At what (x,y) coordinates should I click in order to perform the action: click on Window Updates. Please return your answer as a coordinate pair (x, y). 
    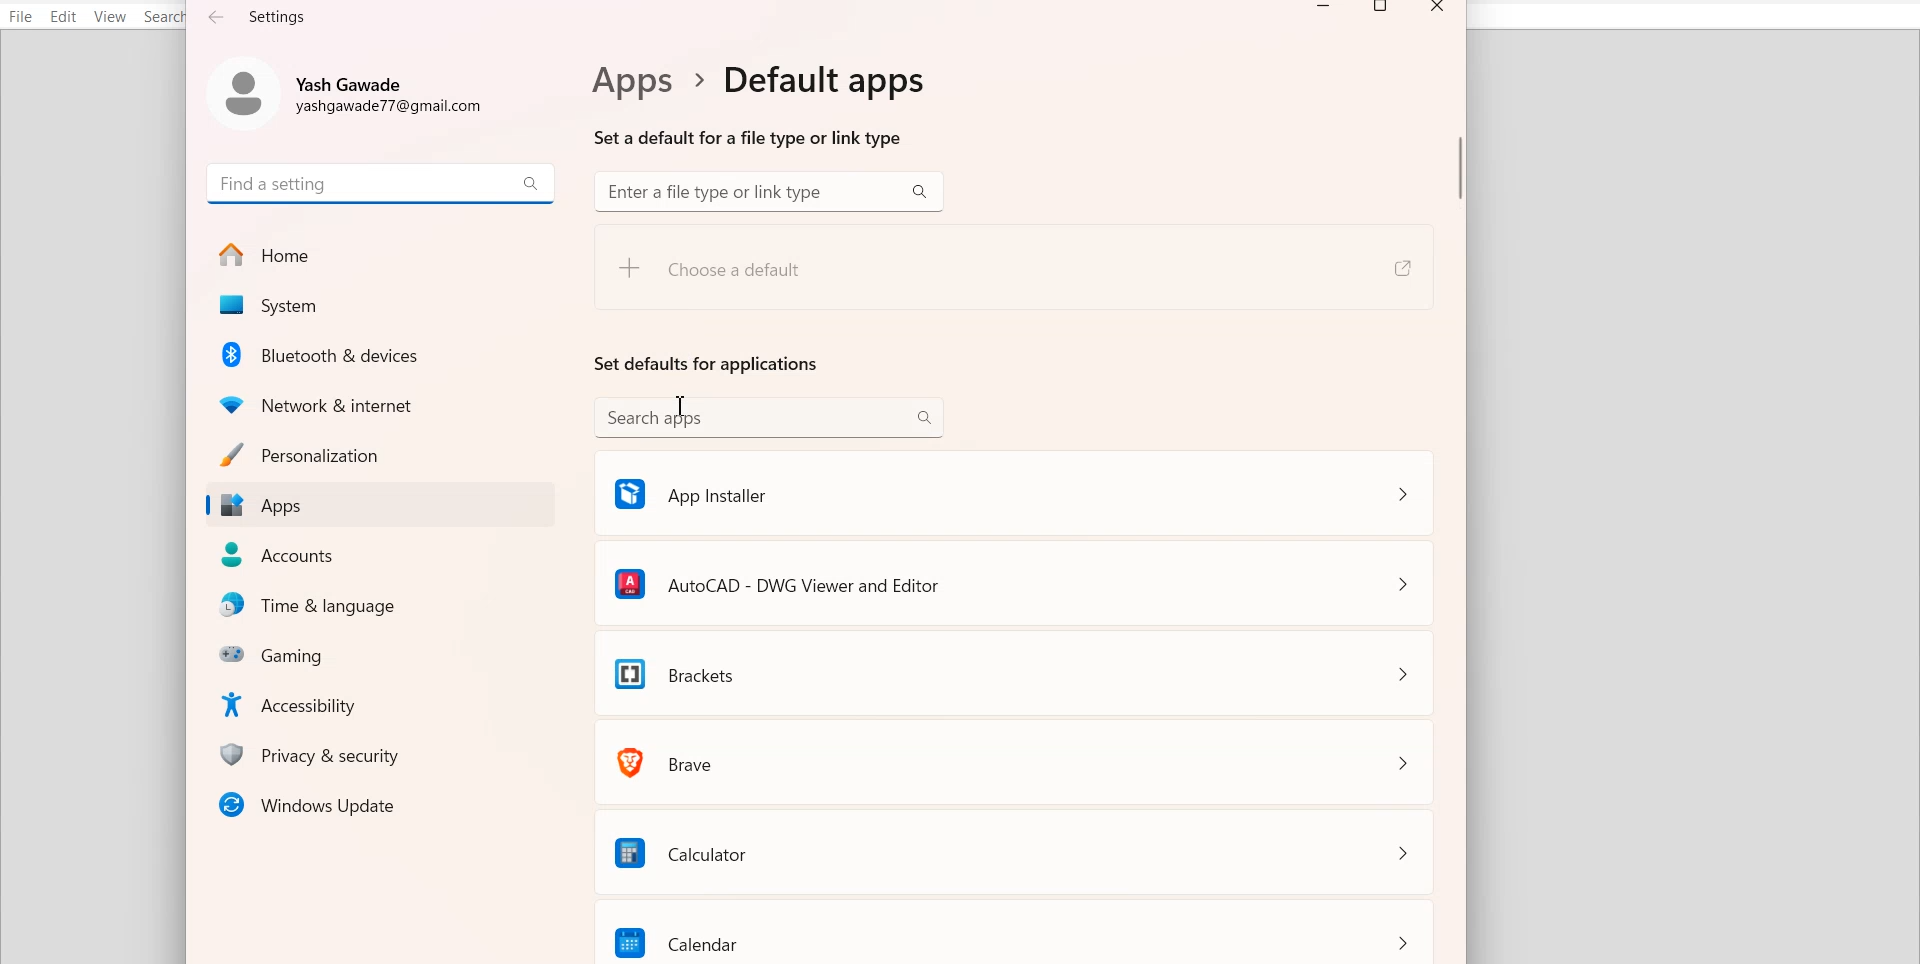
    Looking at the image, I should click on (379, 804).